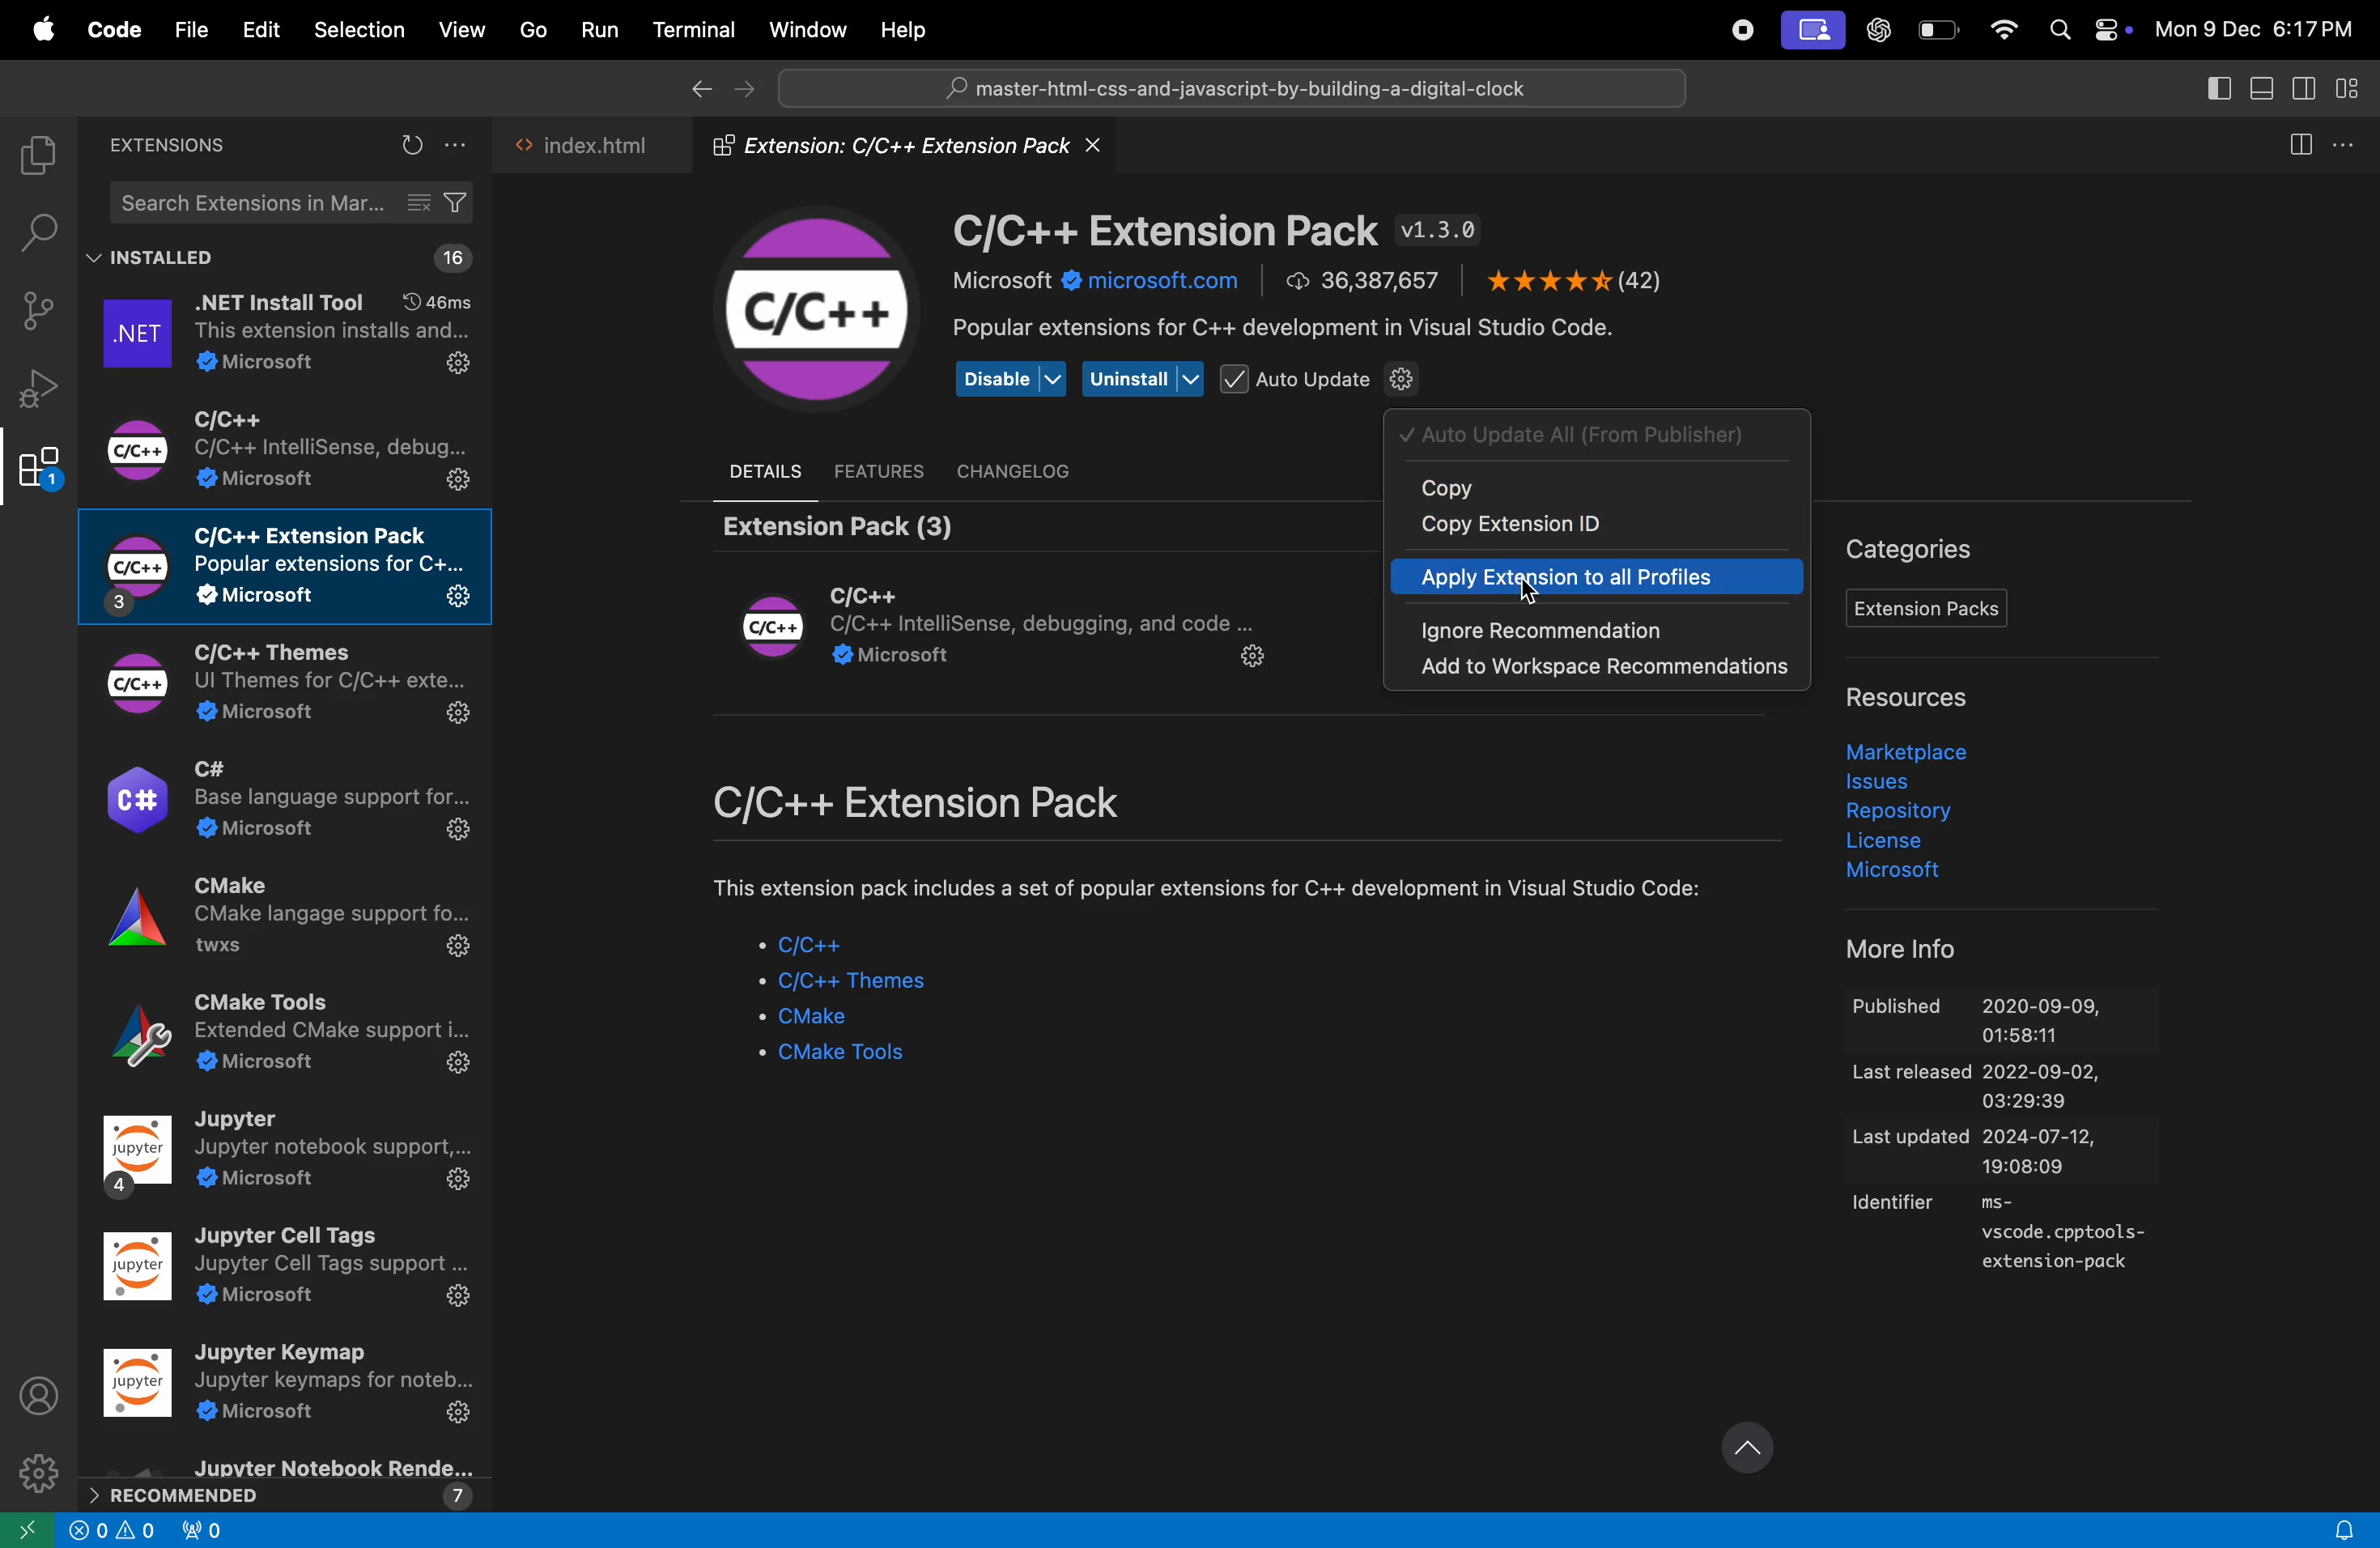  Describe the element at coordinates (1910, 875) in the screenshot. I see `microsoft` at that location.